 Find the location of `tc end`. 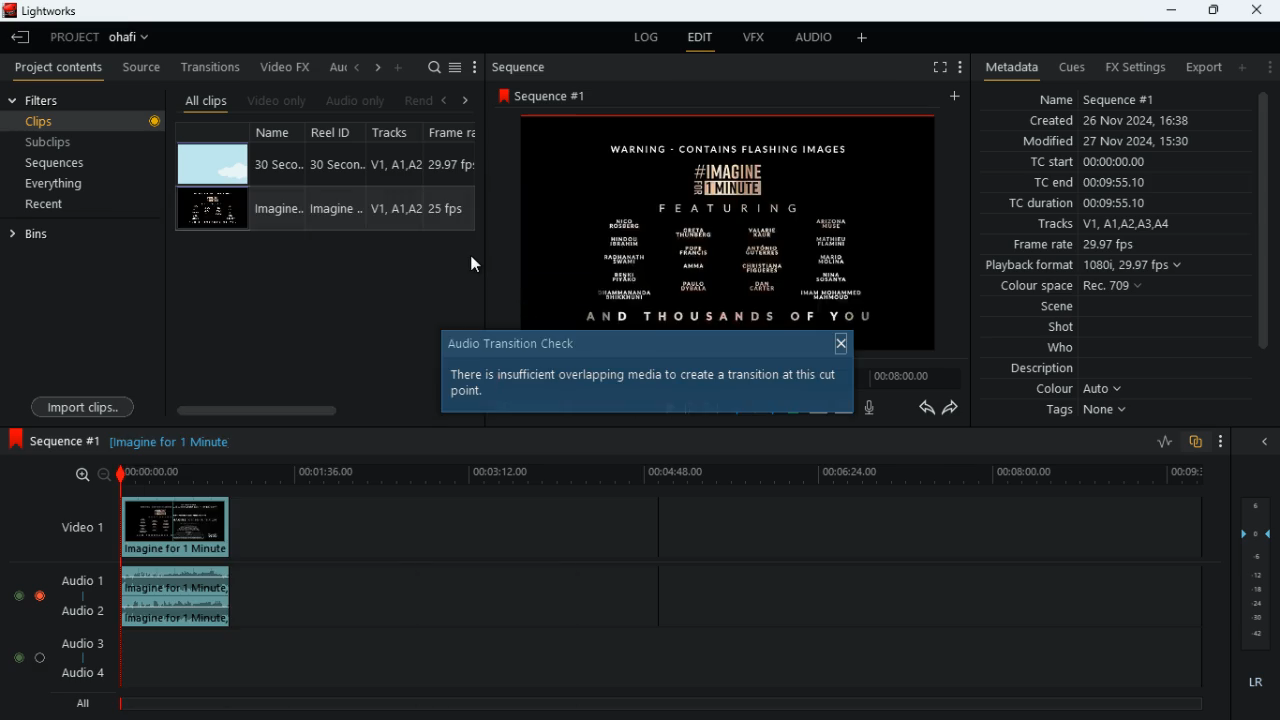

tc end is located at coordinates (1082, 183).